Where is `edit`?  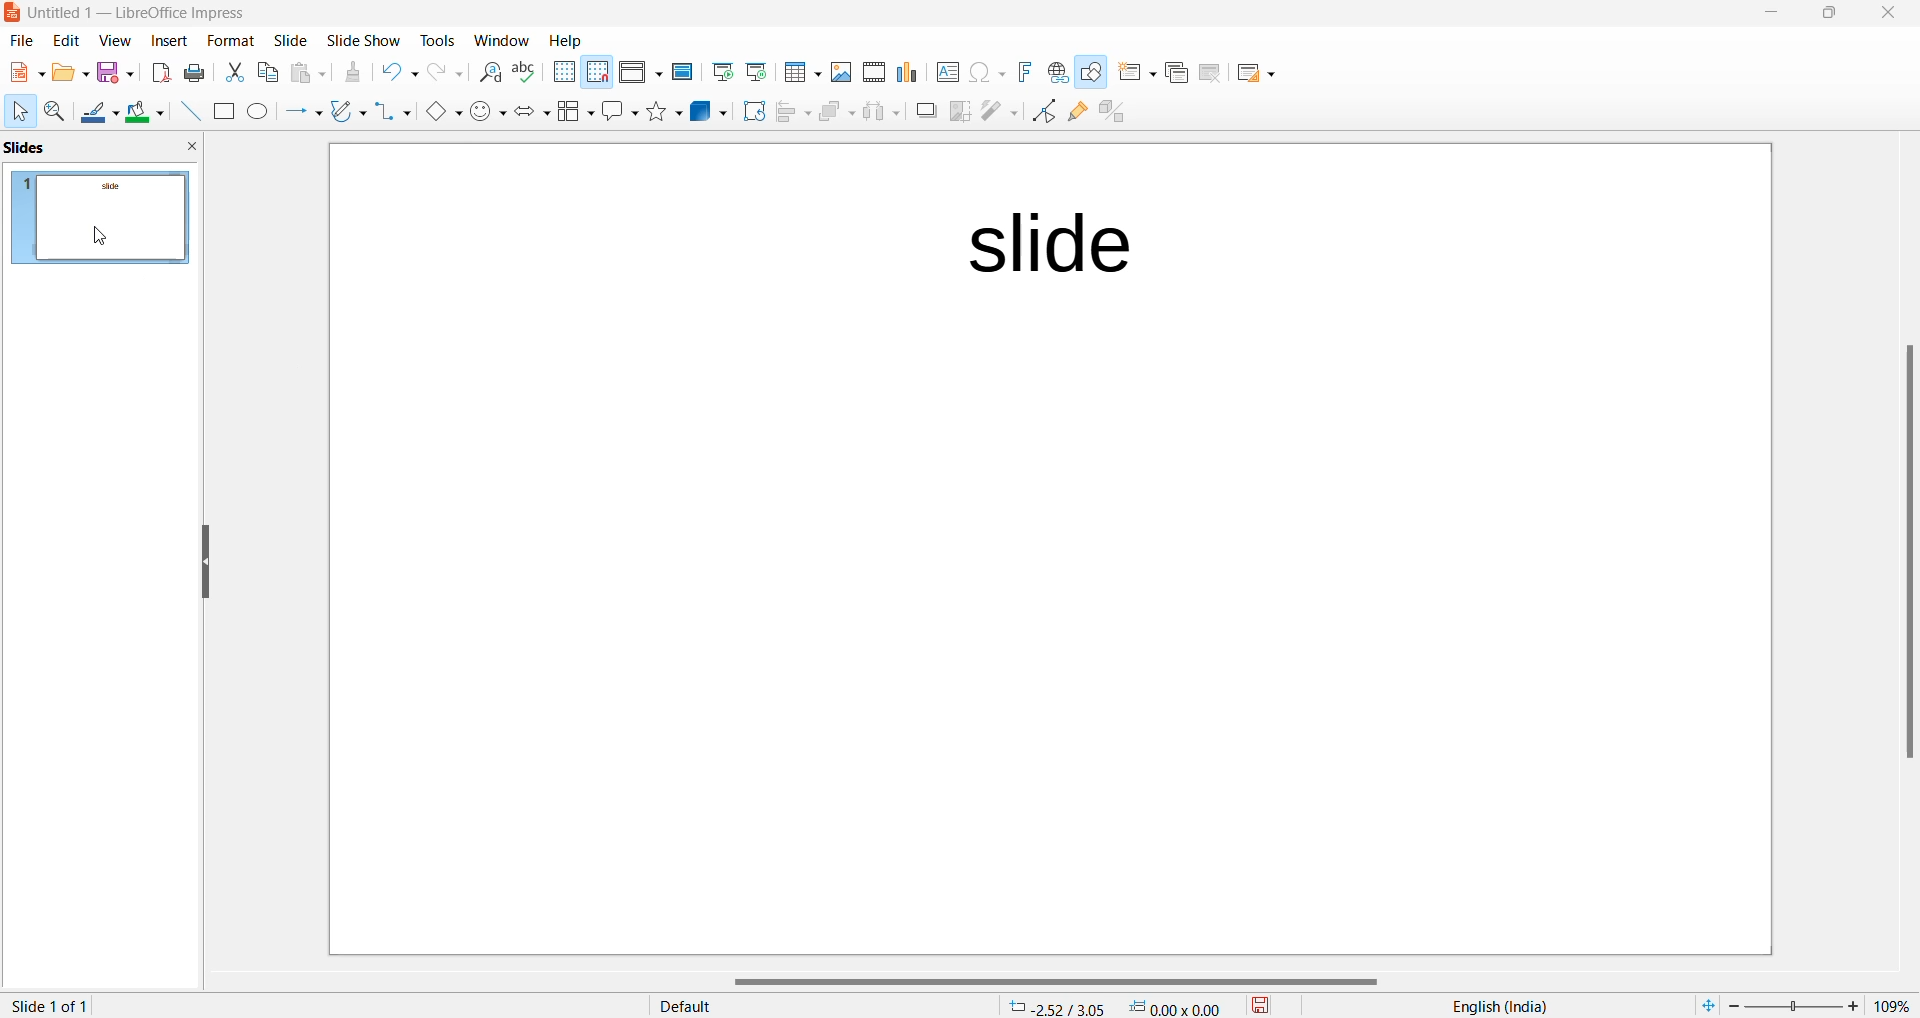 edit is located at coordinates (68, 41).